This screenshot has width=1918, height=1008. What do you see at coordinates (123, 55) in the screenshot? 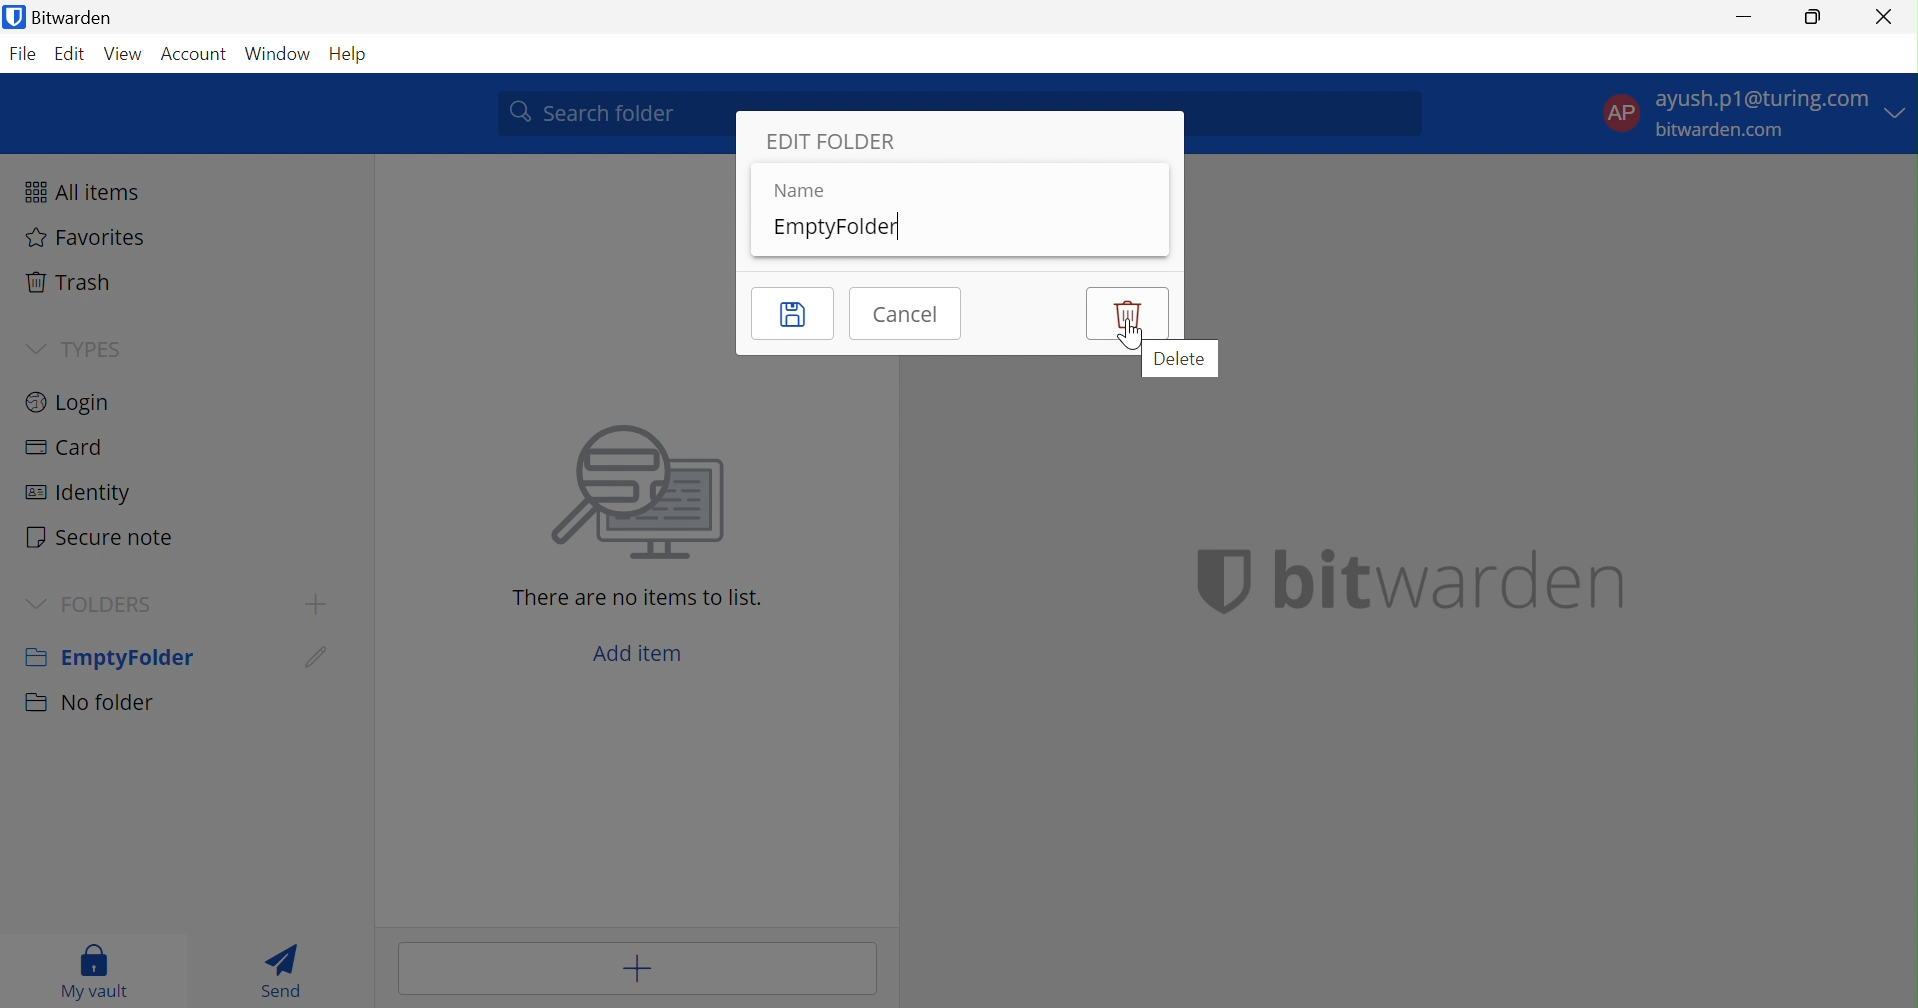
I see `View` at bounding box center [123, 55].